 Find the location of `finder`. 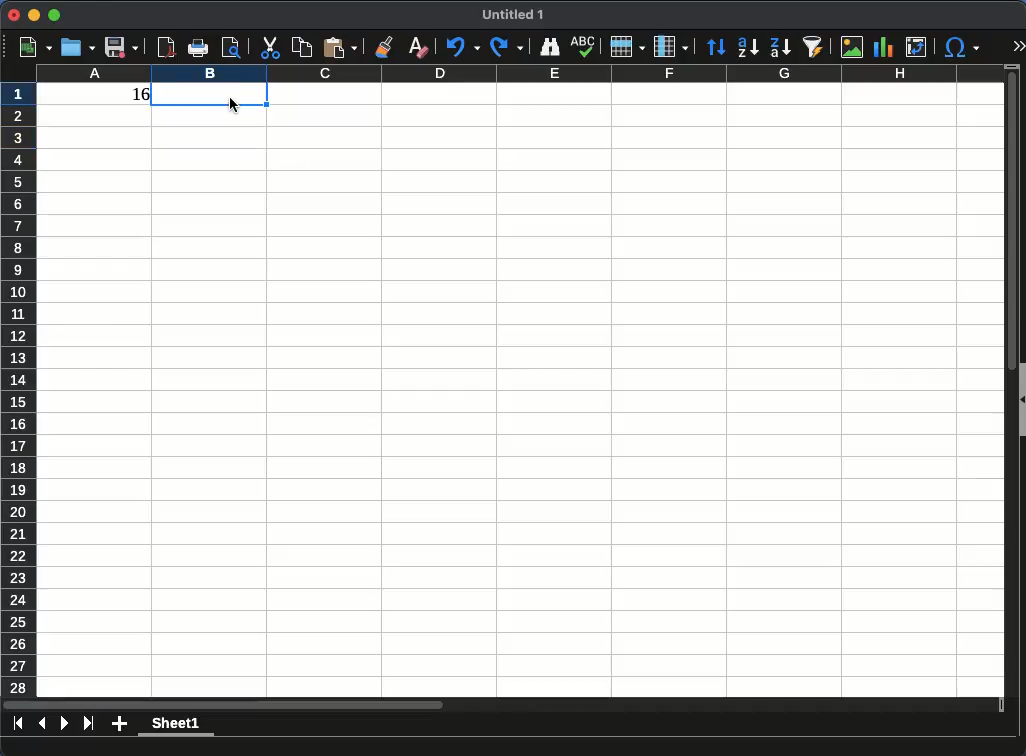

finder is located at coordinates (548, 48).